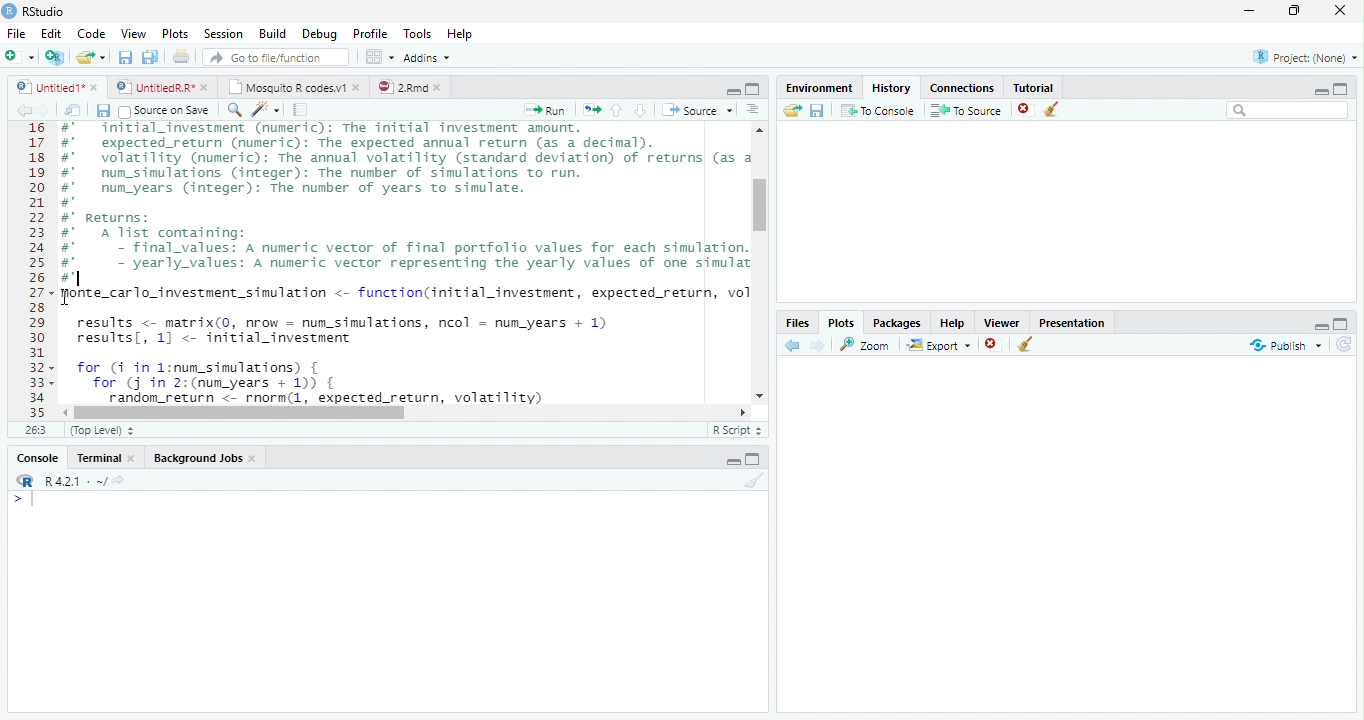 This screenshot has height=720, width=1364. Describe the element at coordinates (1301, 58) in the screenshot. I see `Project: (None)` at that location.